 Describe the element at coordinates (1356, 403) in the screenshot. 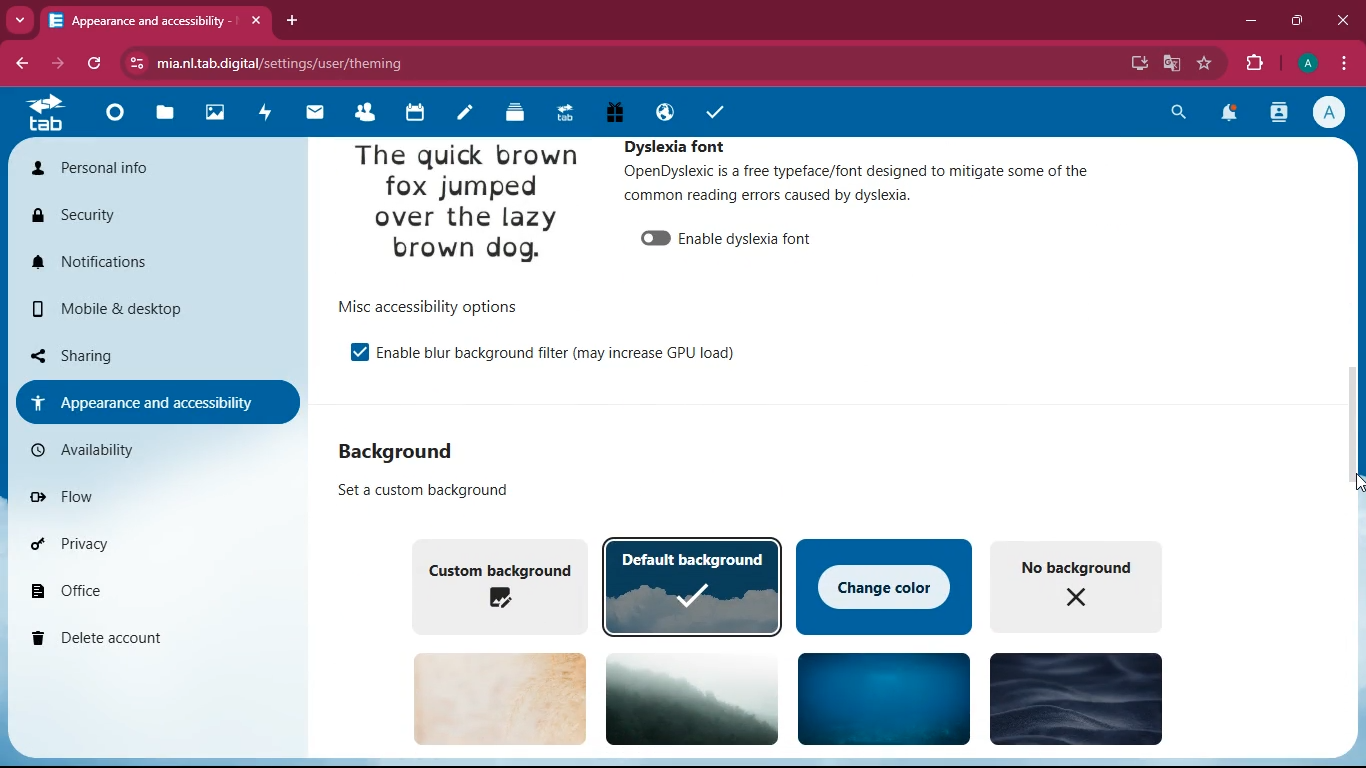

I see `scroll bar` at that location.